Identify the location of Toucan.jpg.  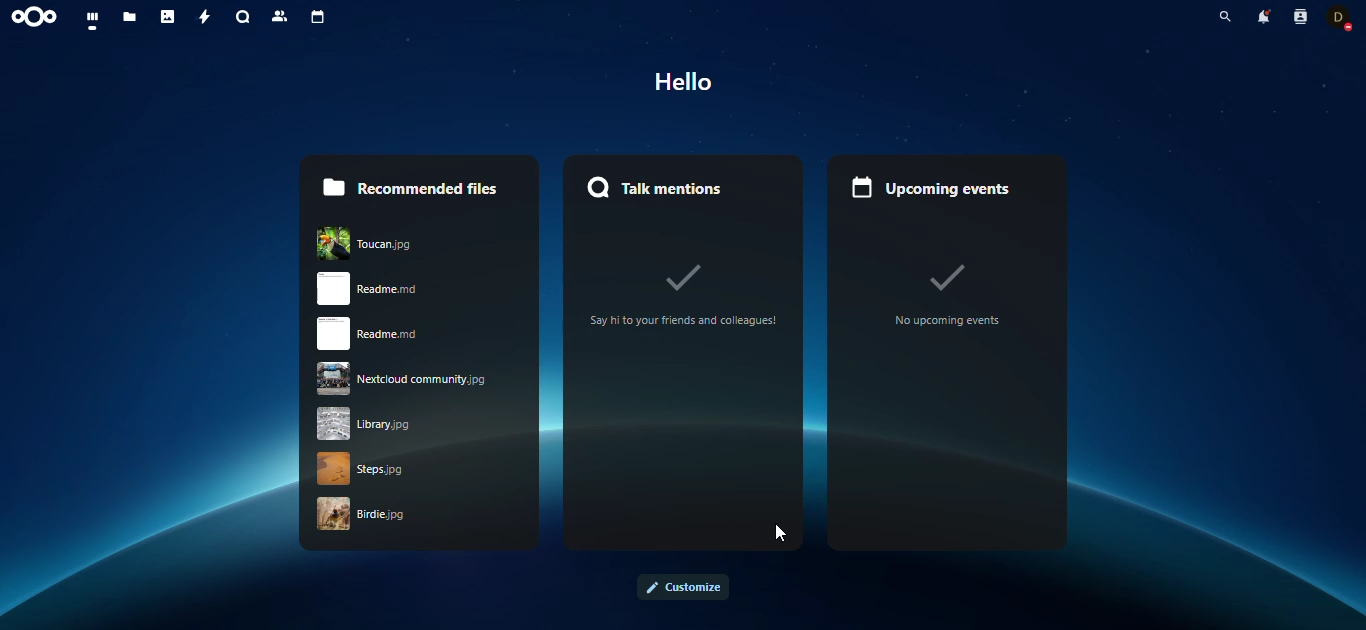
(408, 240).